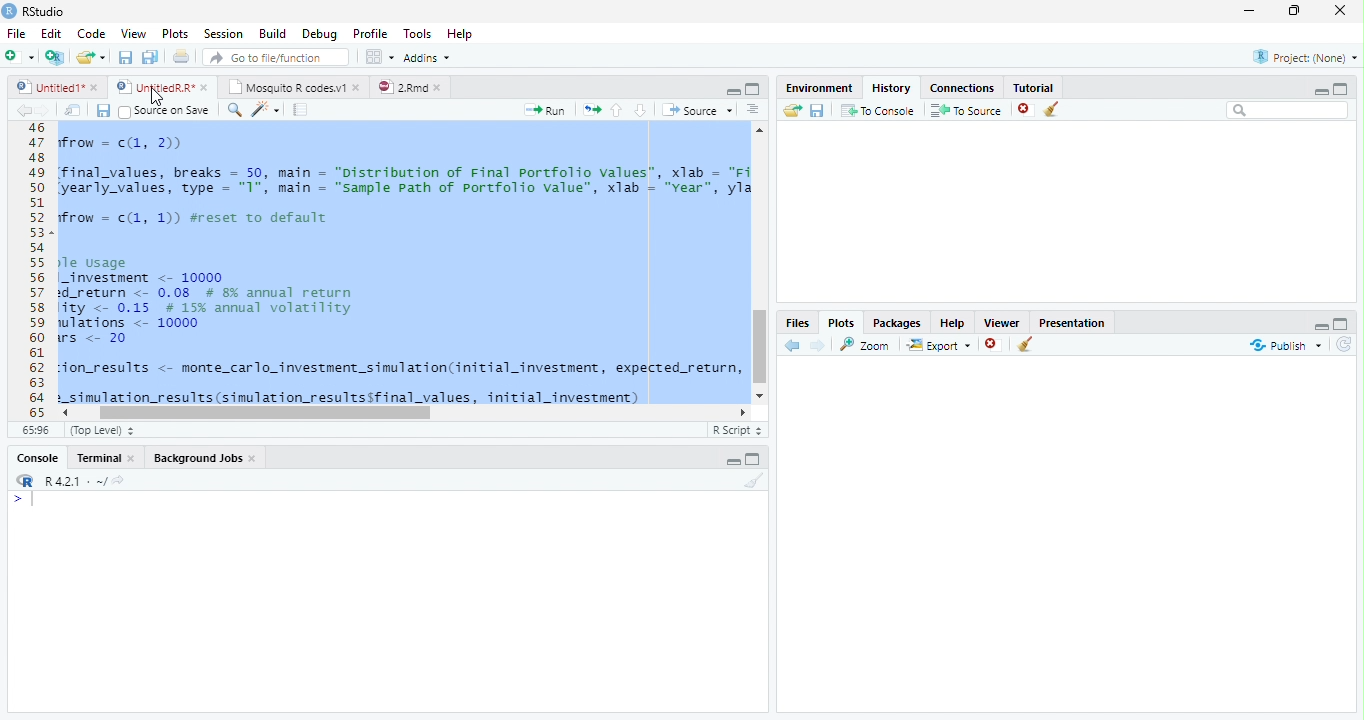 The image size is (1364, 720). What do you see at coordinates (107, 457) in the screenshot?
I see `Terminal` at bounding box center [107, 457].